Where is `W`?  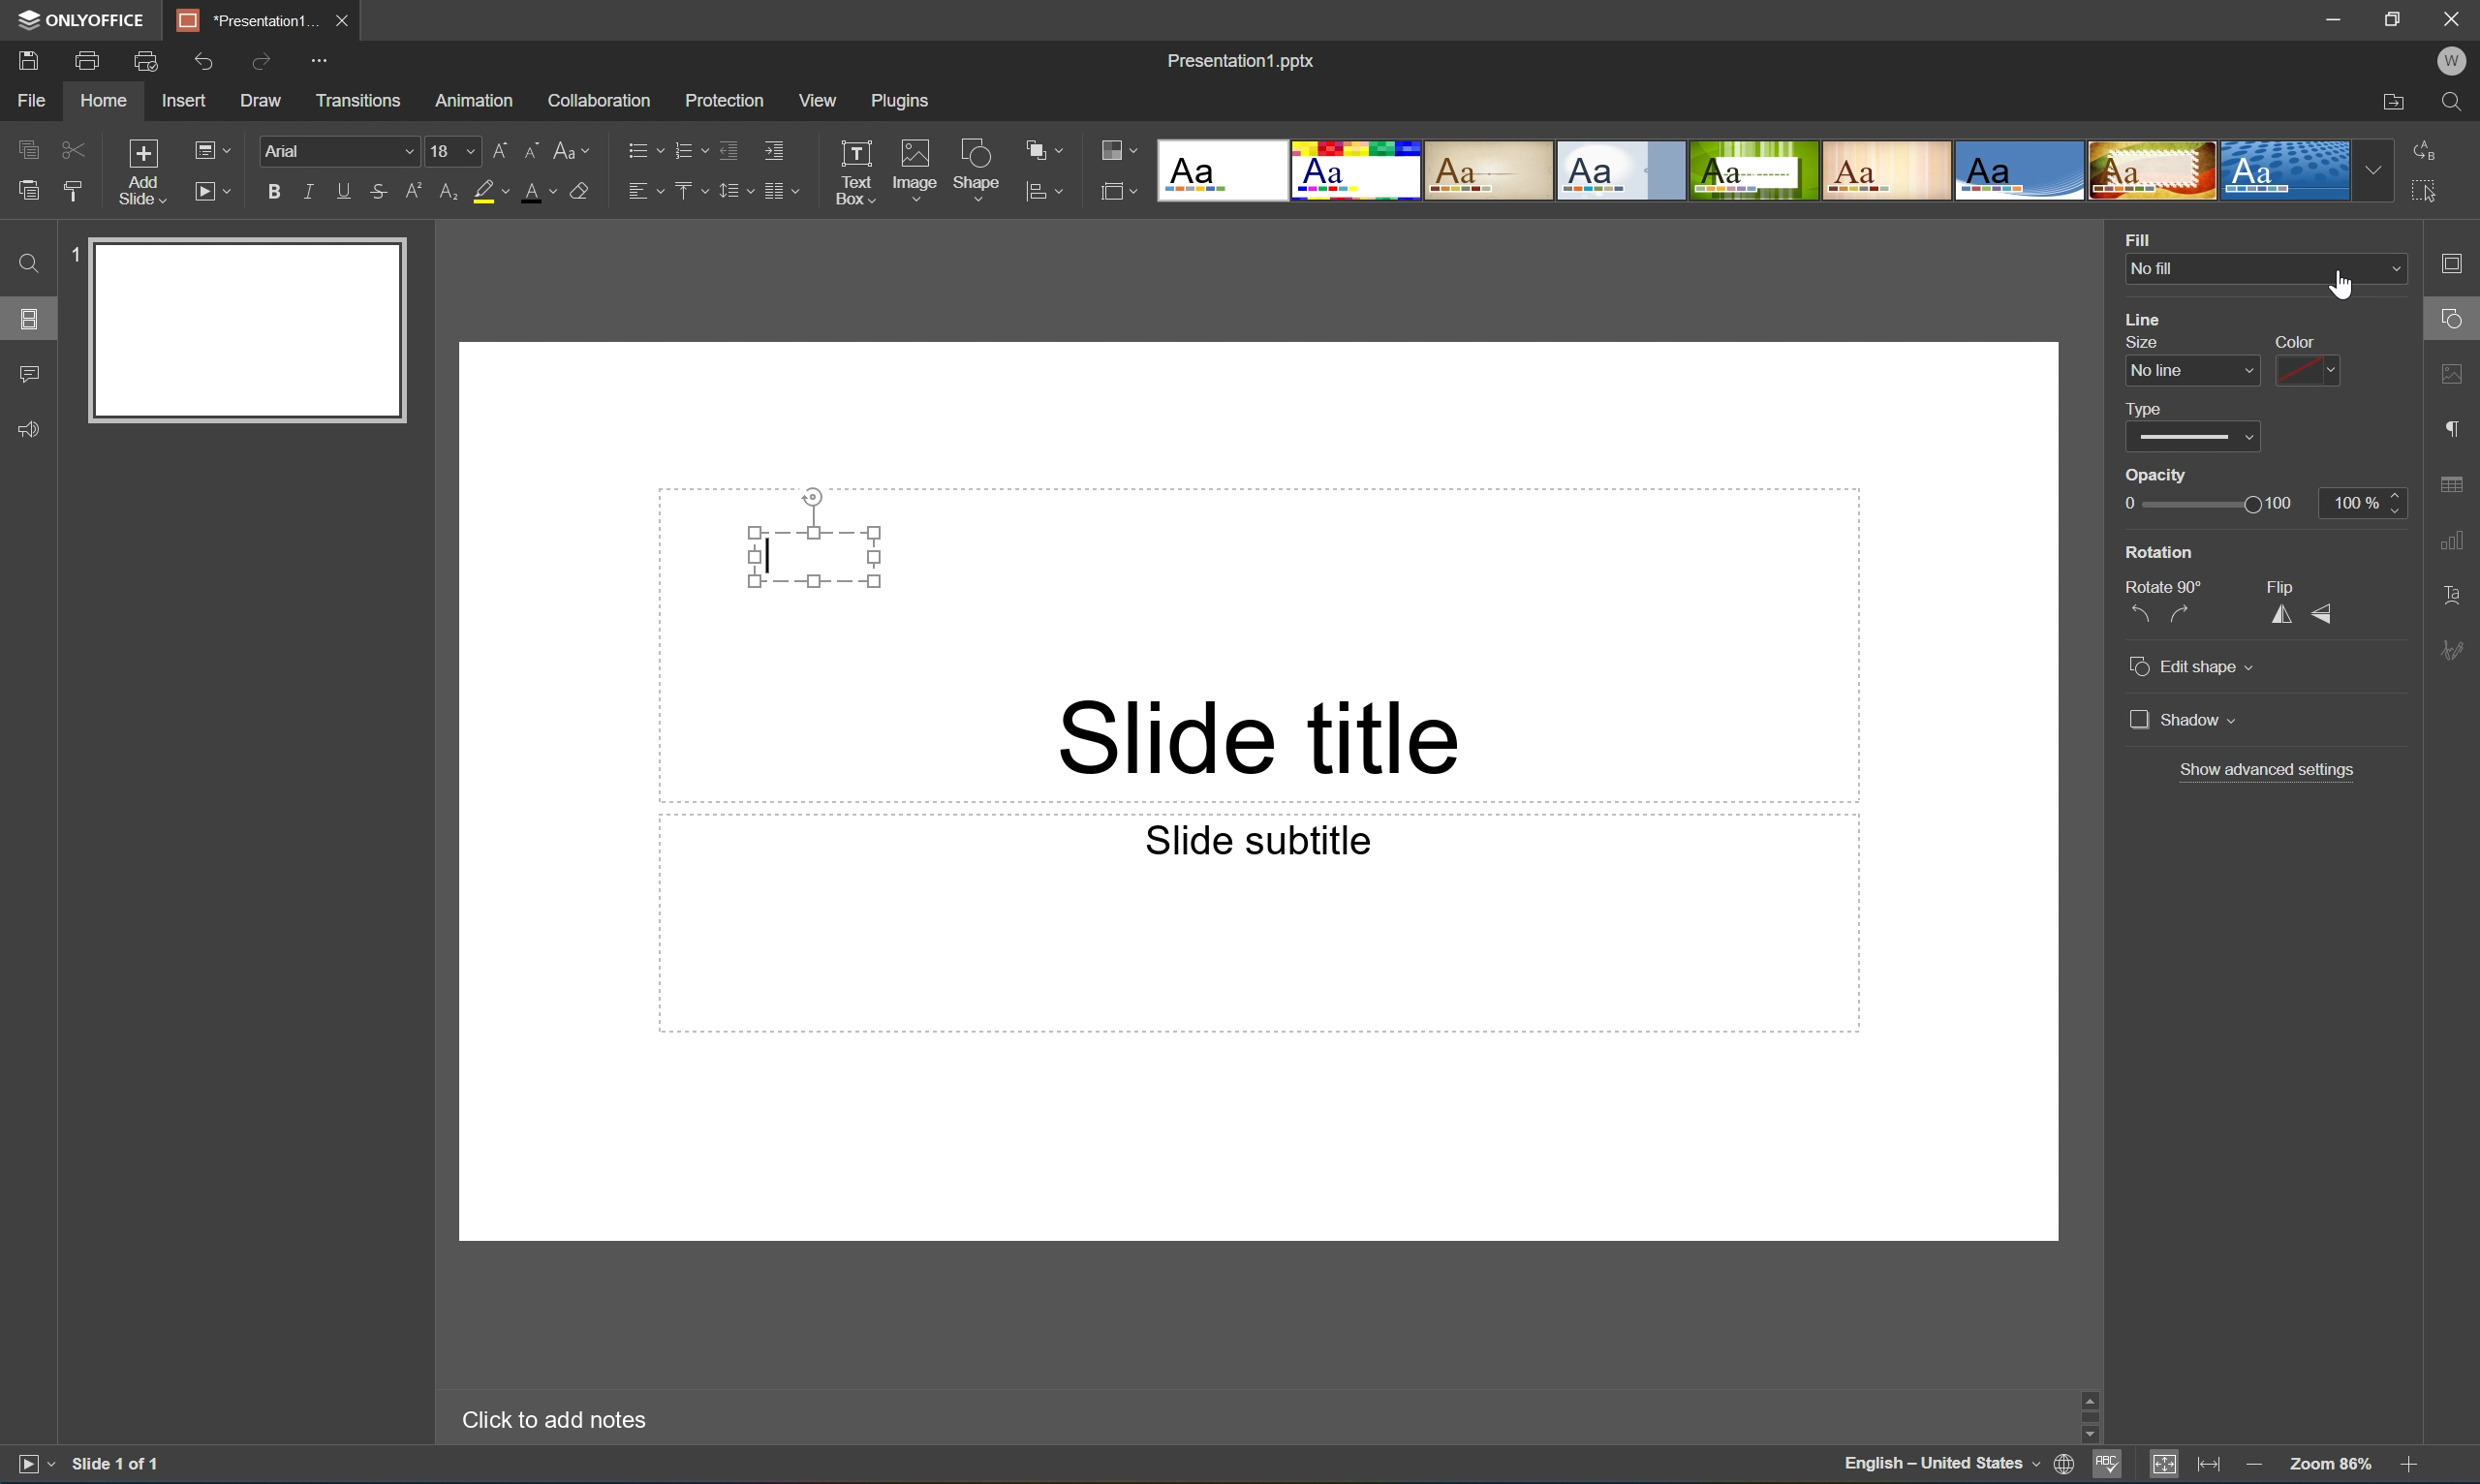
W is located at coordinates (2455, 61).